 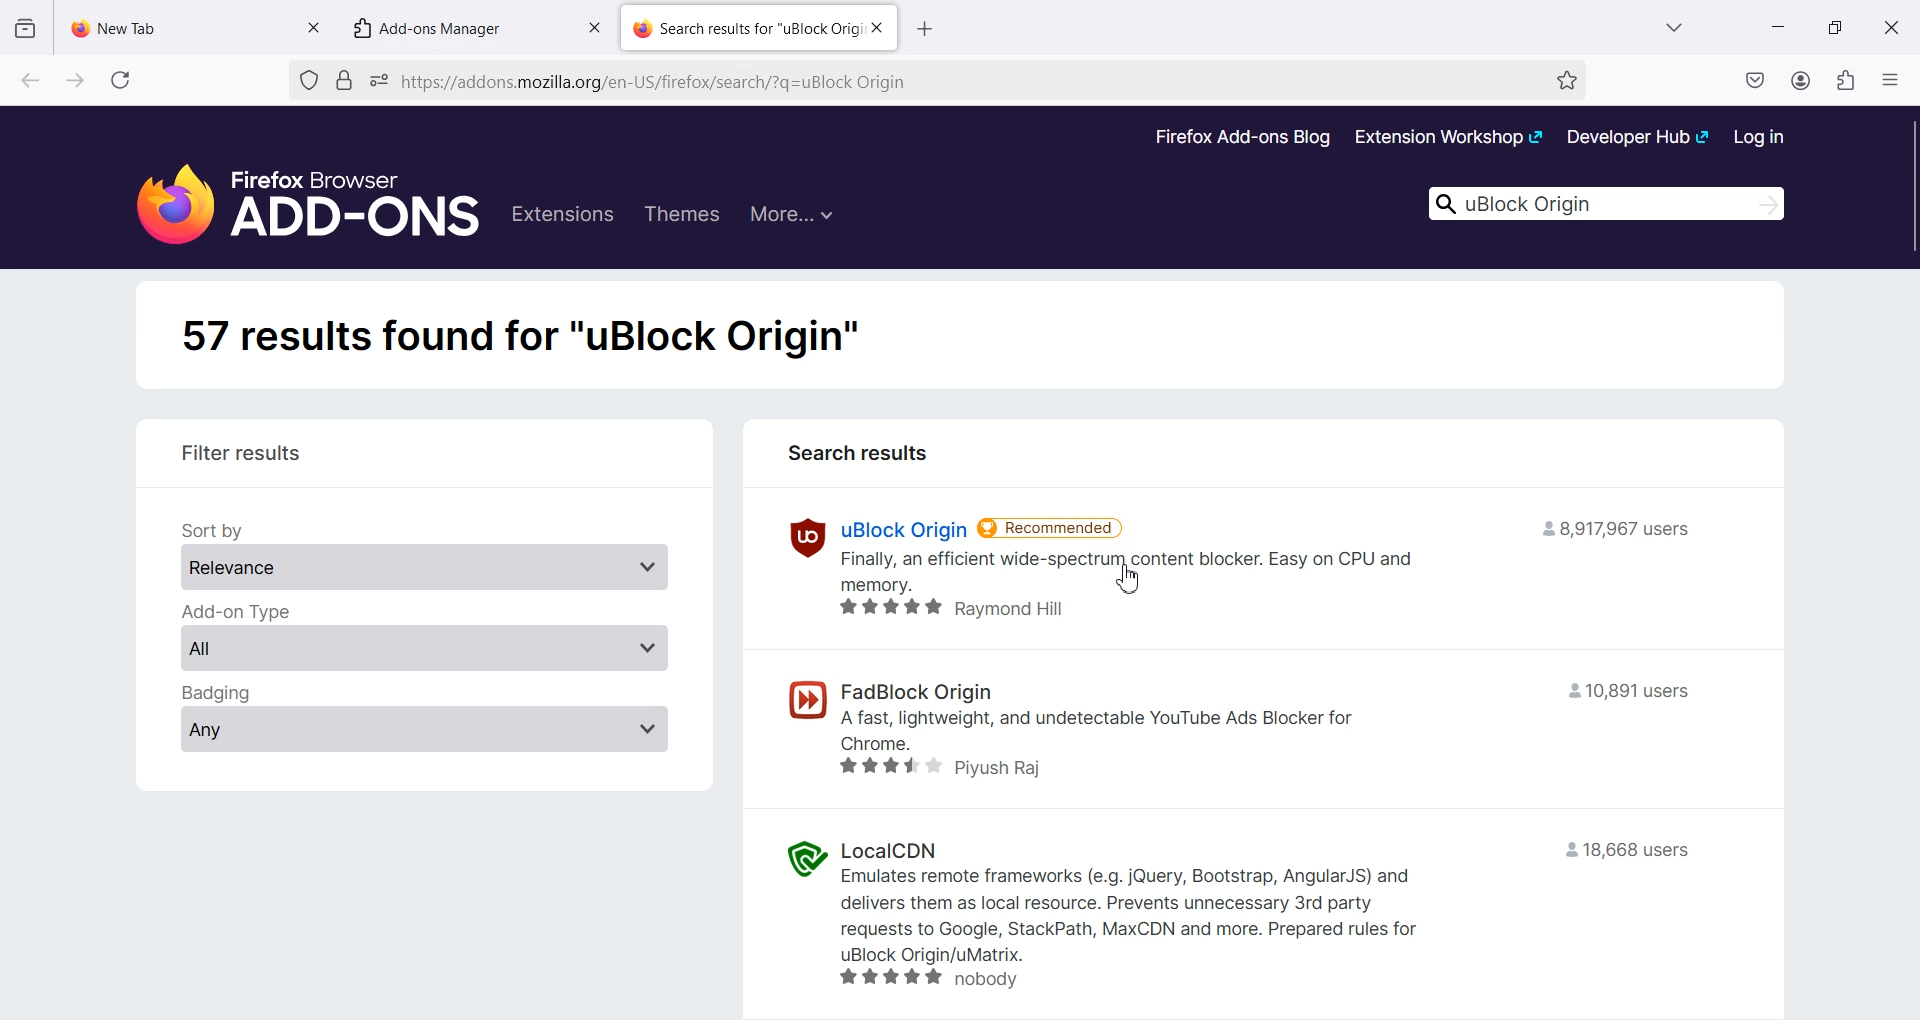 I want to click on Extensions, so click(x=1845, y=80).